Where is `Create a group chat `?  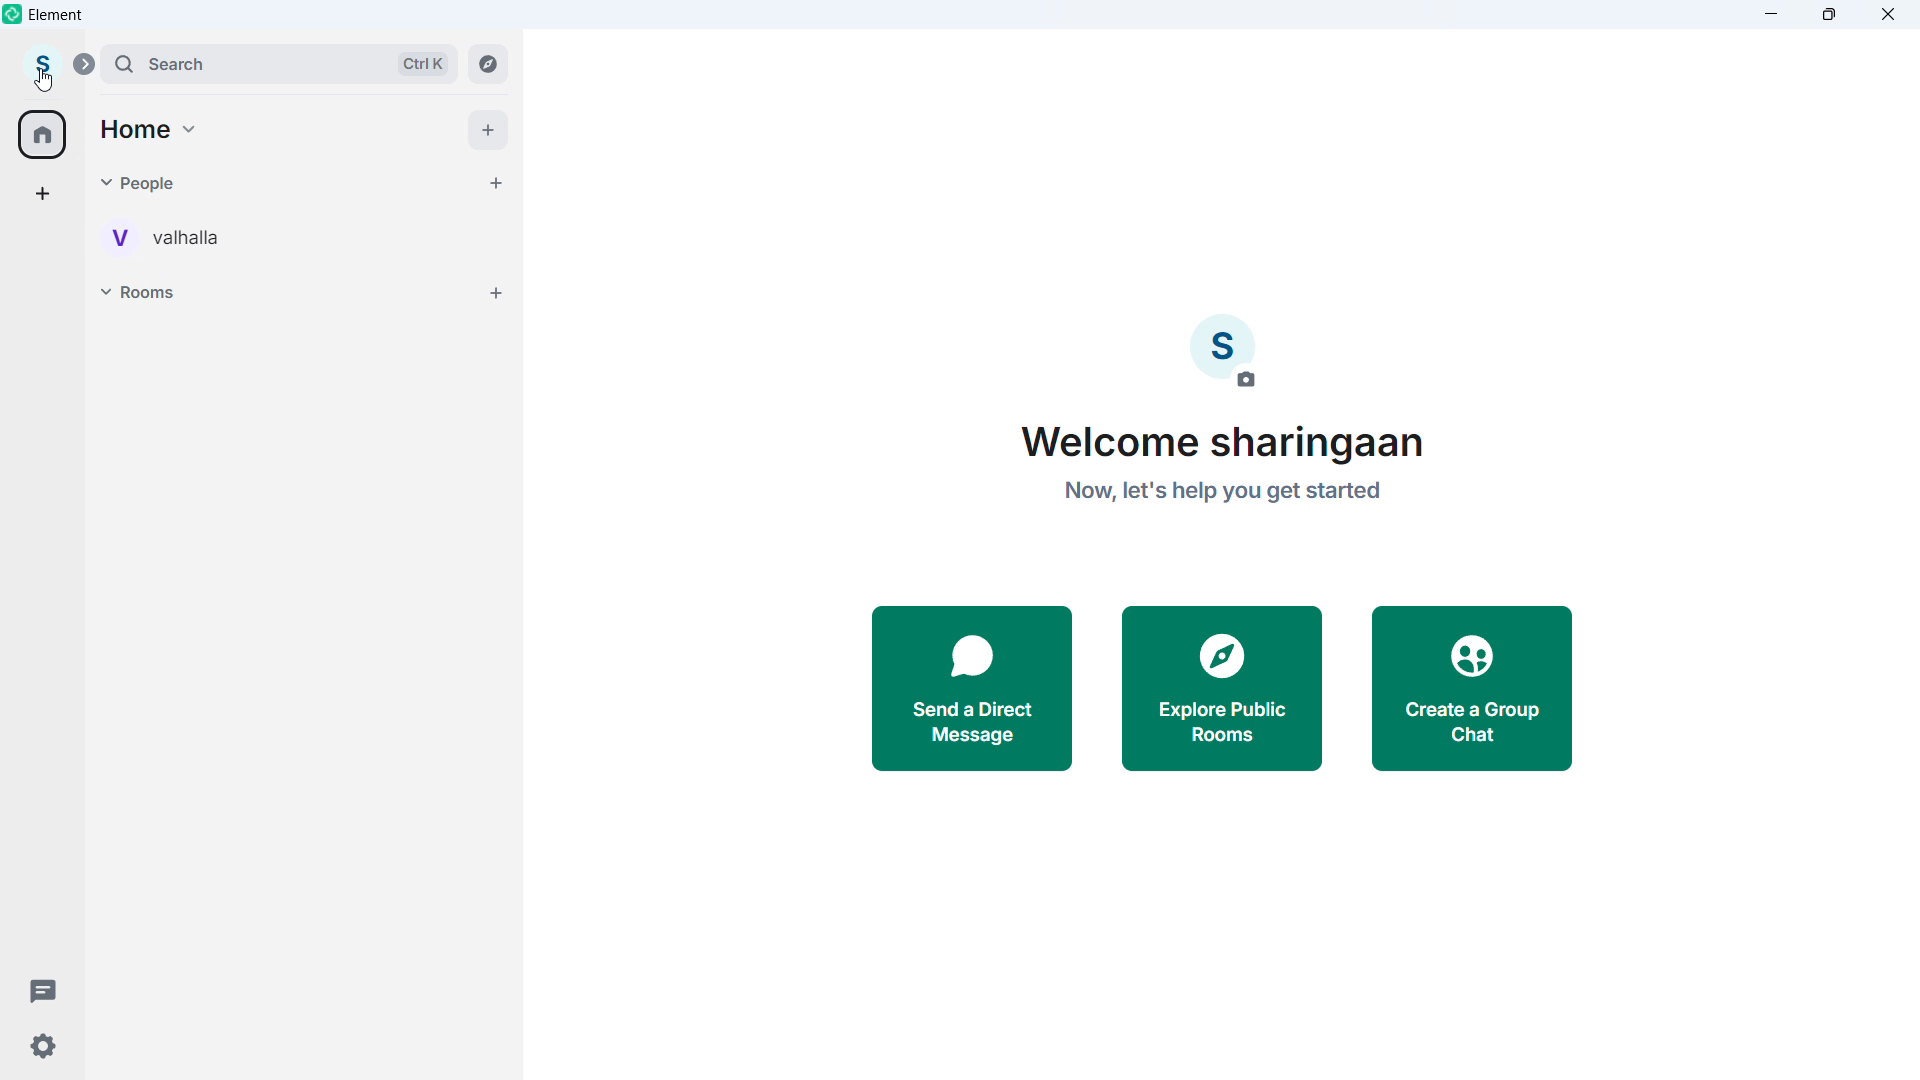
Create a group chat  is located at coordinates (1476, 690).